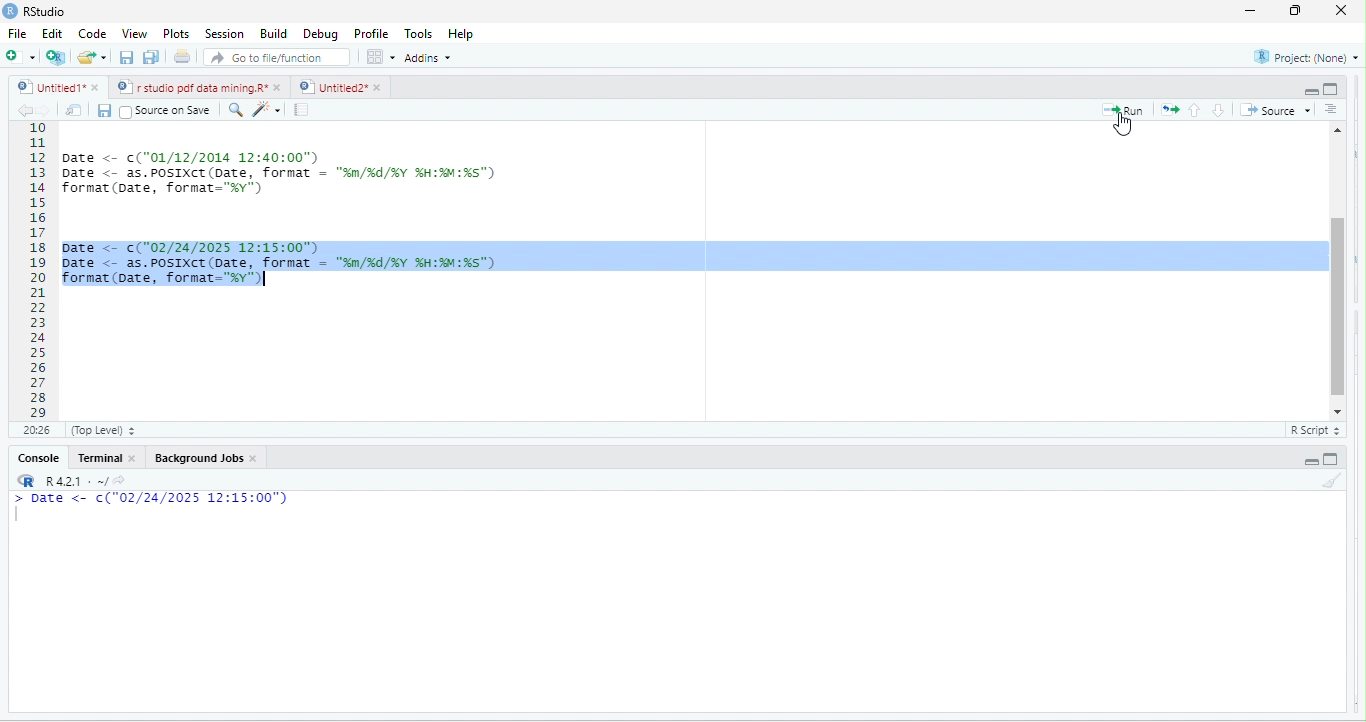 This screenshot has height=722, width=1366. I want to click on clear console, so click(1332, 483).